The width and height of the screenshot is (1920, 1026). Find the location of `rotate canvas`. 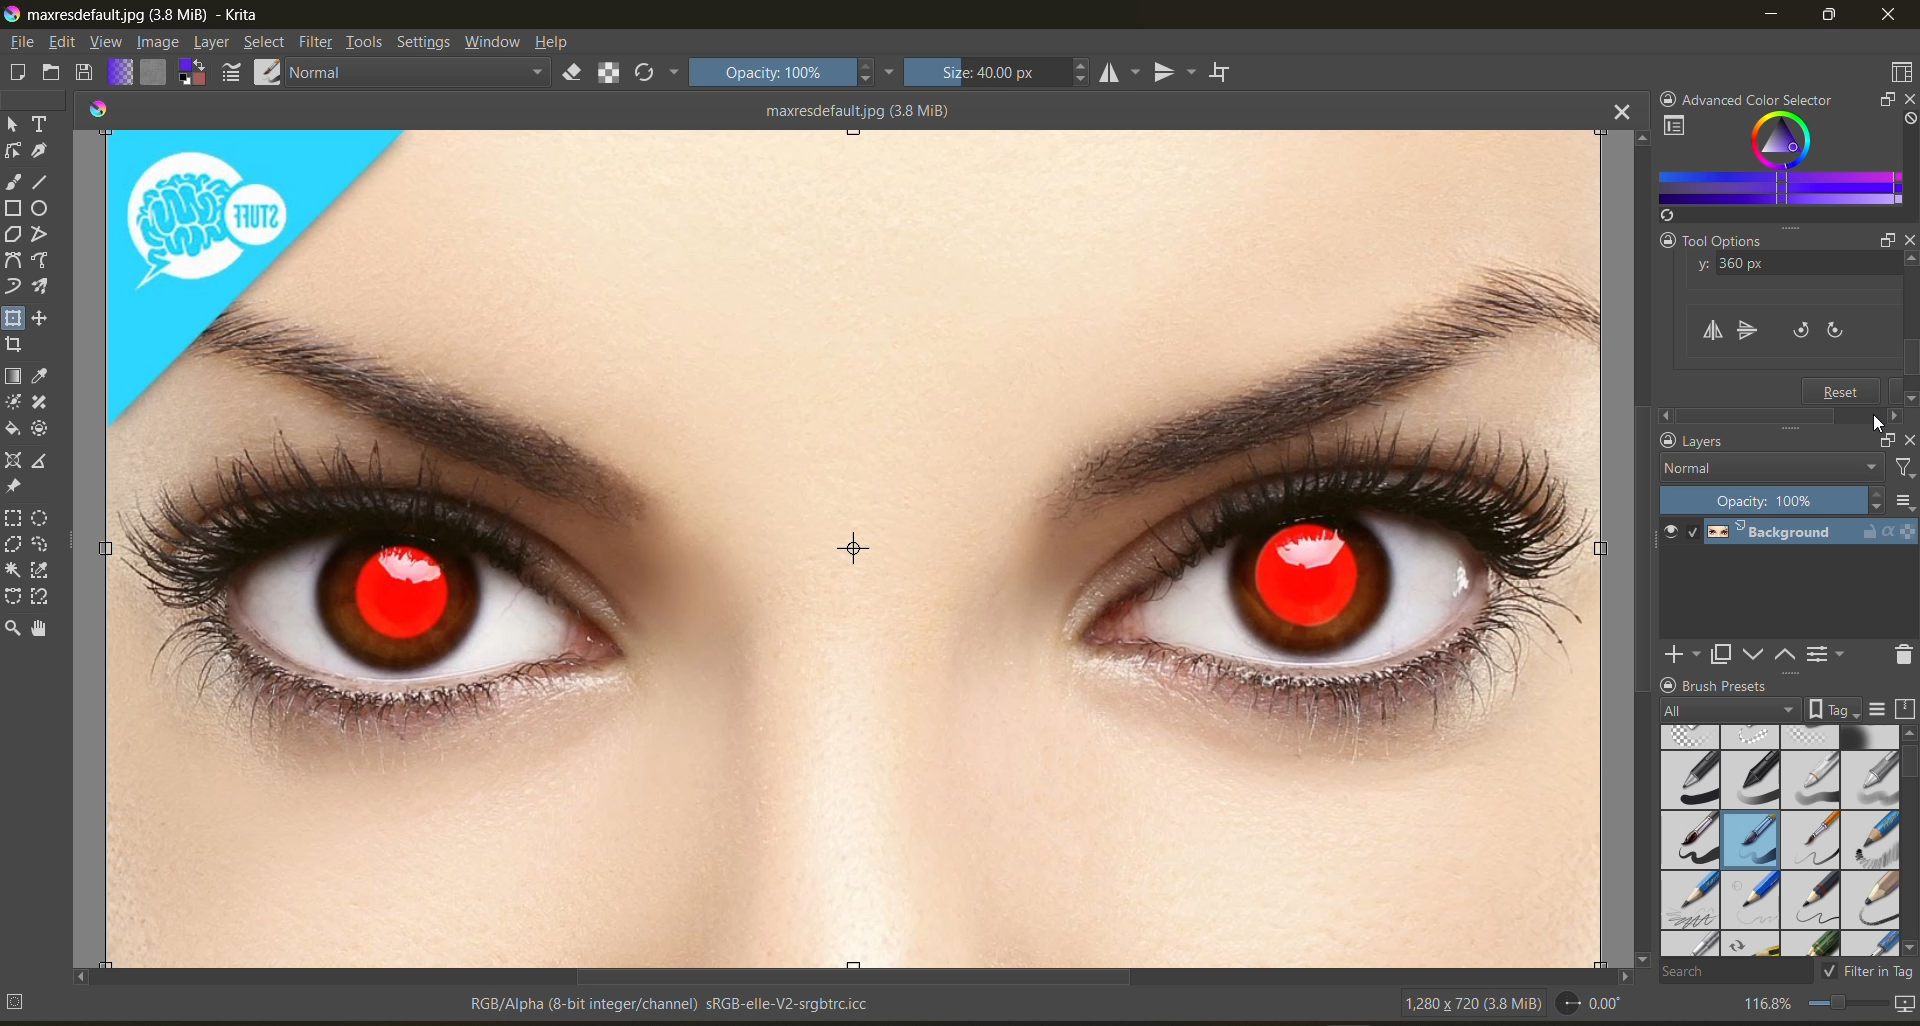

rotate canvas is located at coordinates (1595, 1007).